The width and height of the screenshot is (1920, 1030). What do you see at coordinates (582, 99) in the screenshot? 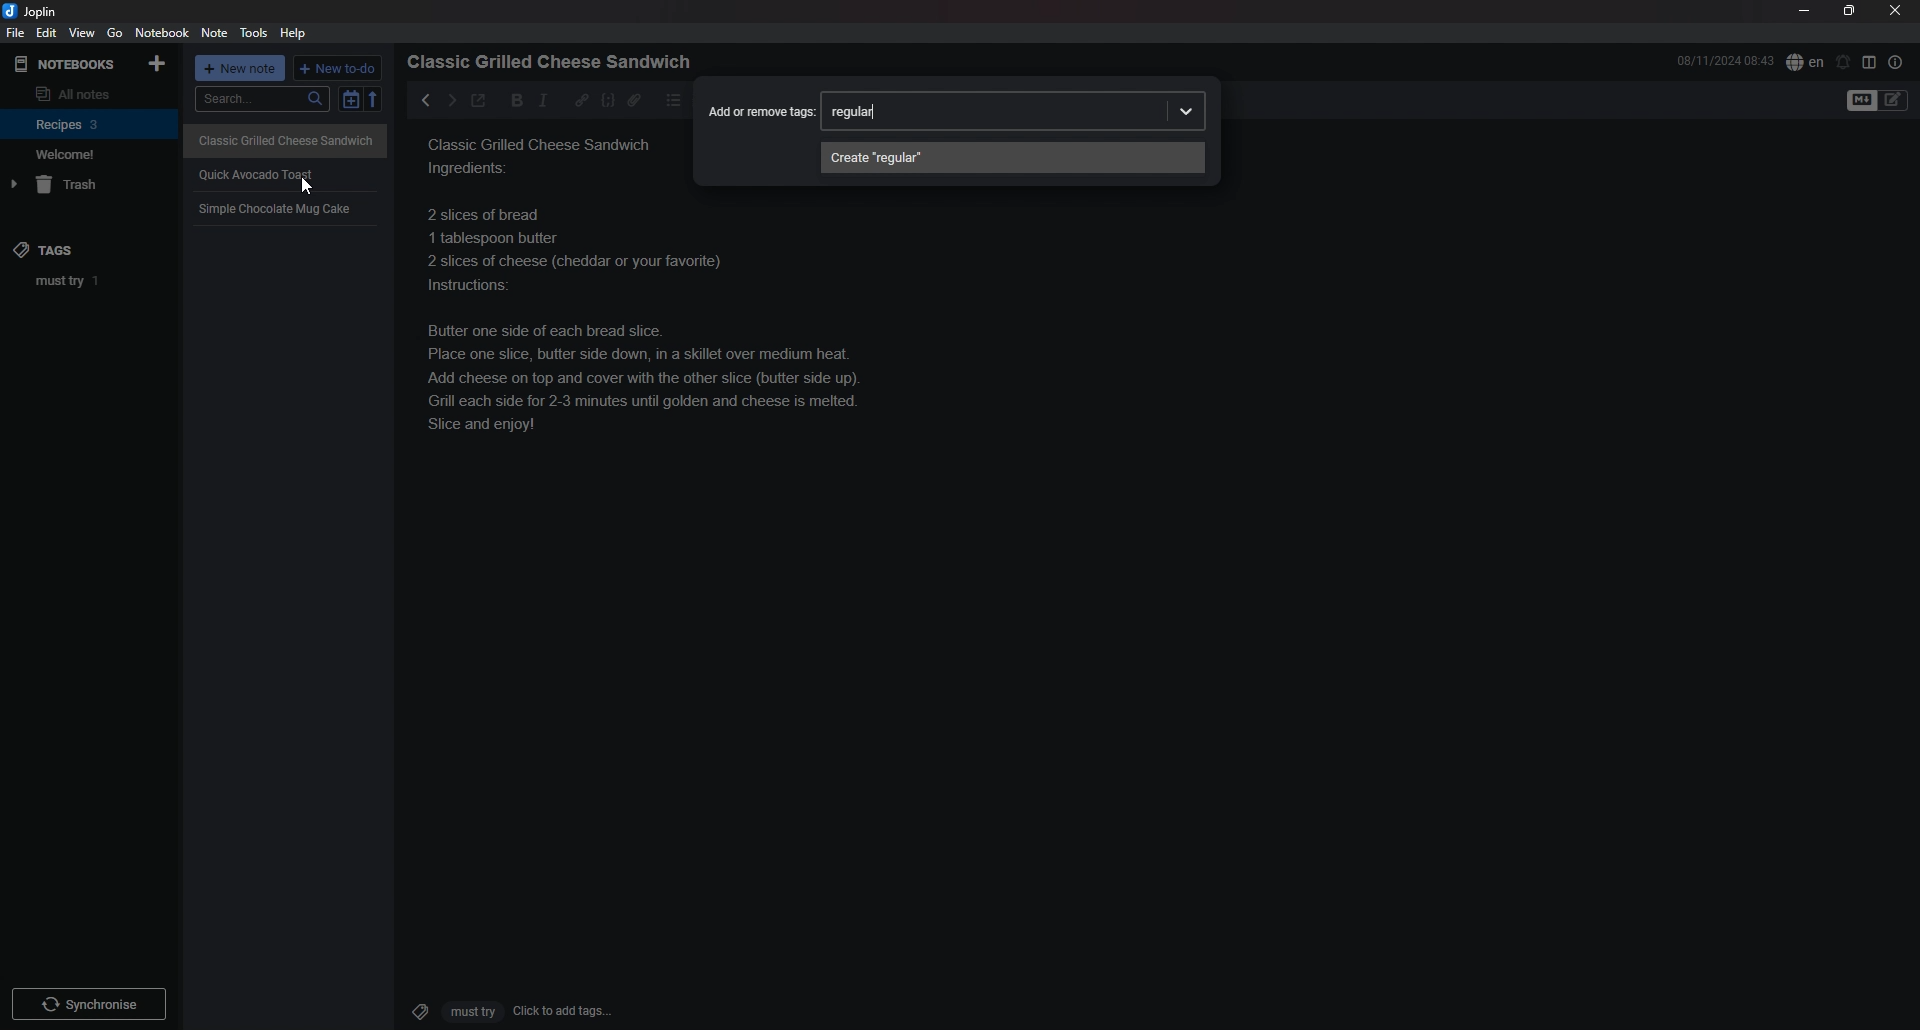
I see `hyperlink` at bounding box center [582, 99].